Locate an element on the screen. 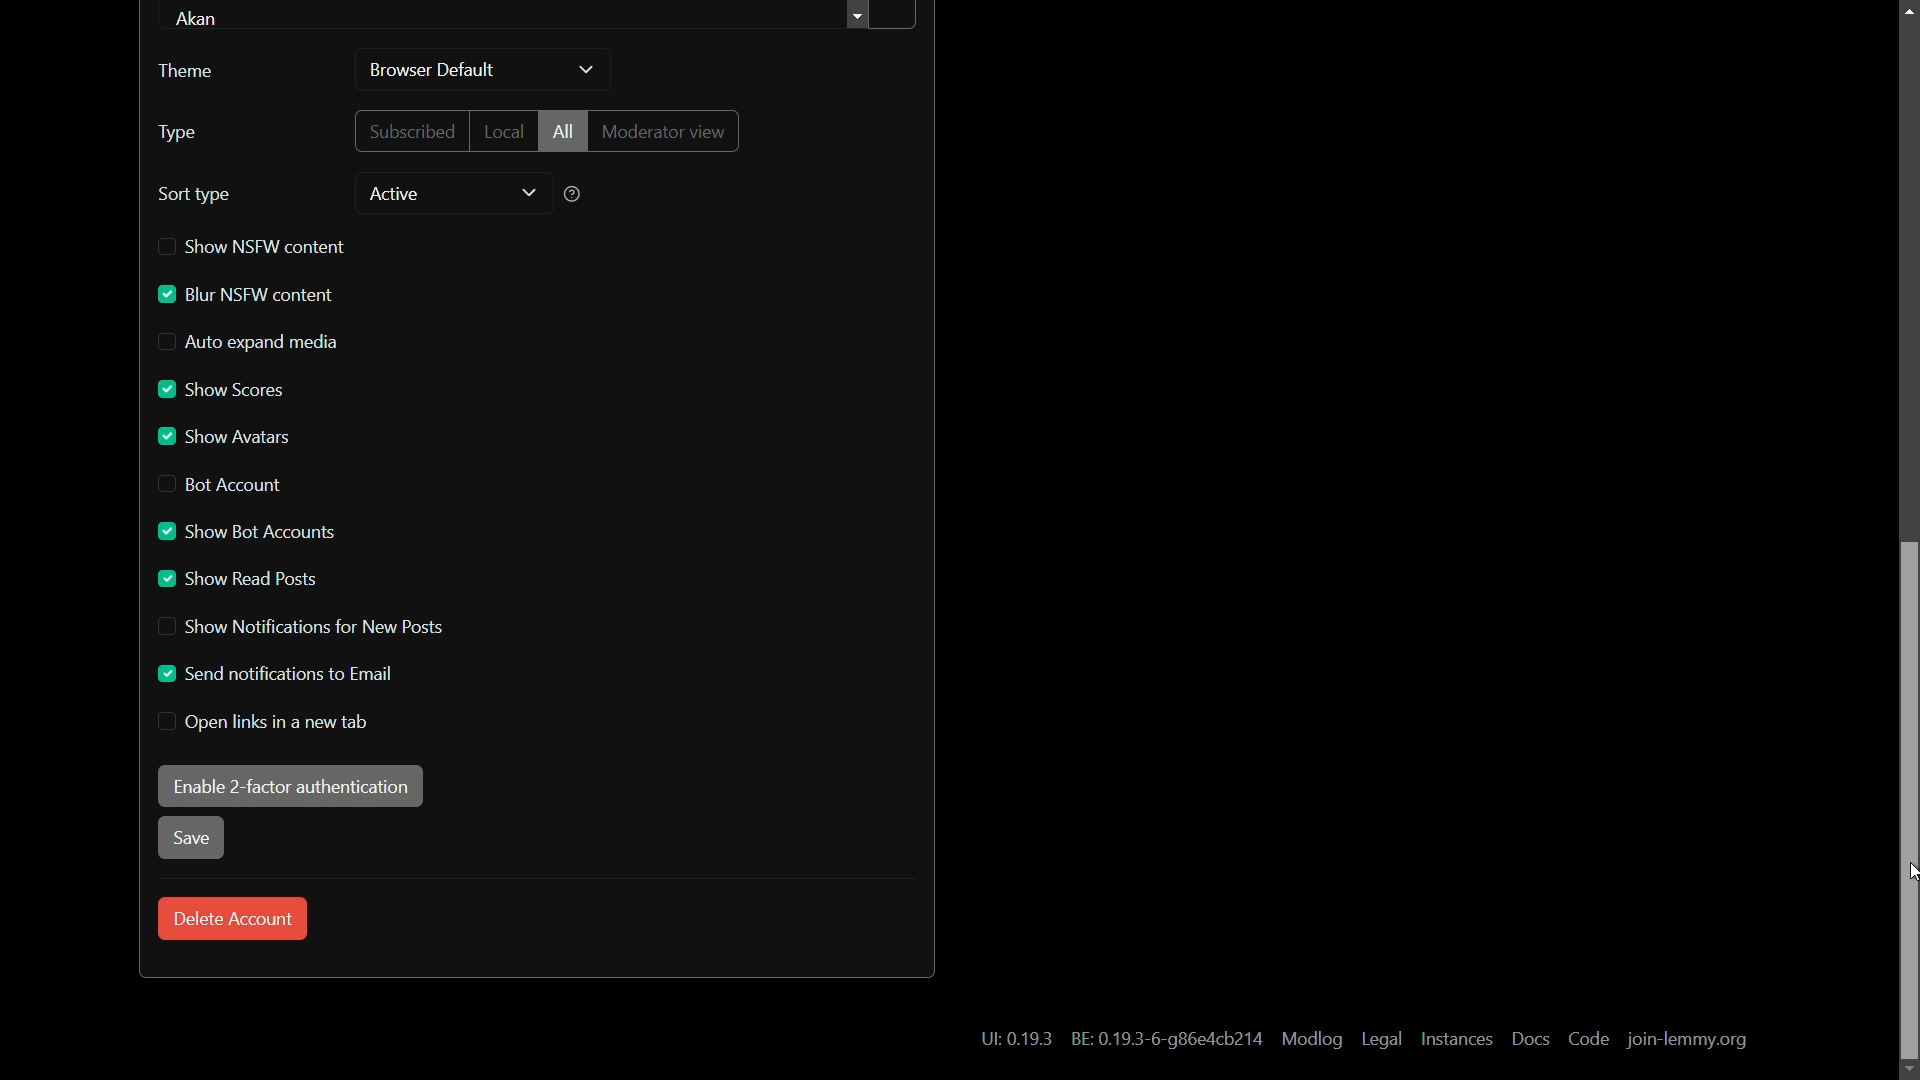 The width and height of the screenshot is (1920, 1080). text is located at coordinates (1016, 1040).